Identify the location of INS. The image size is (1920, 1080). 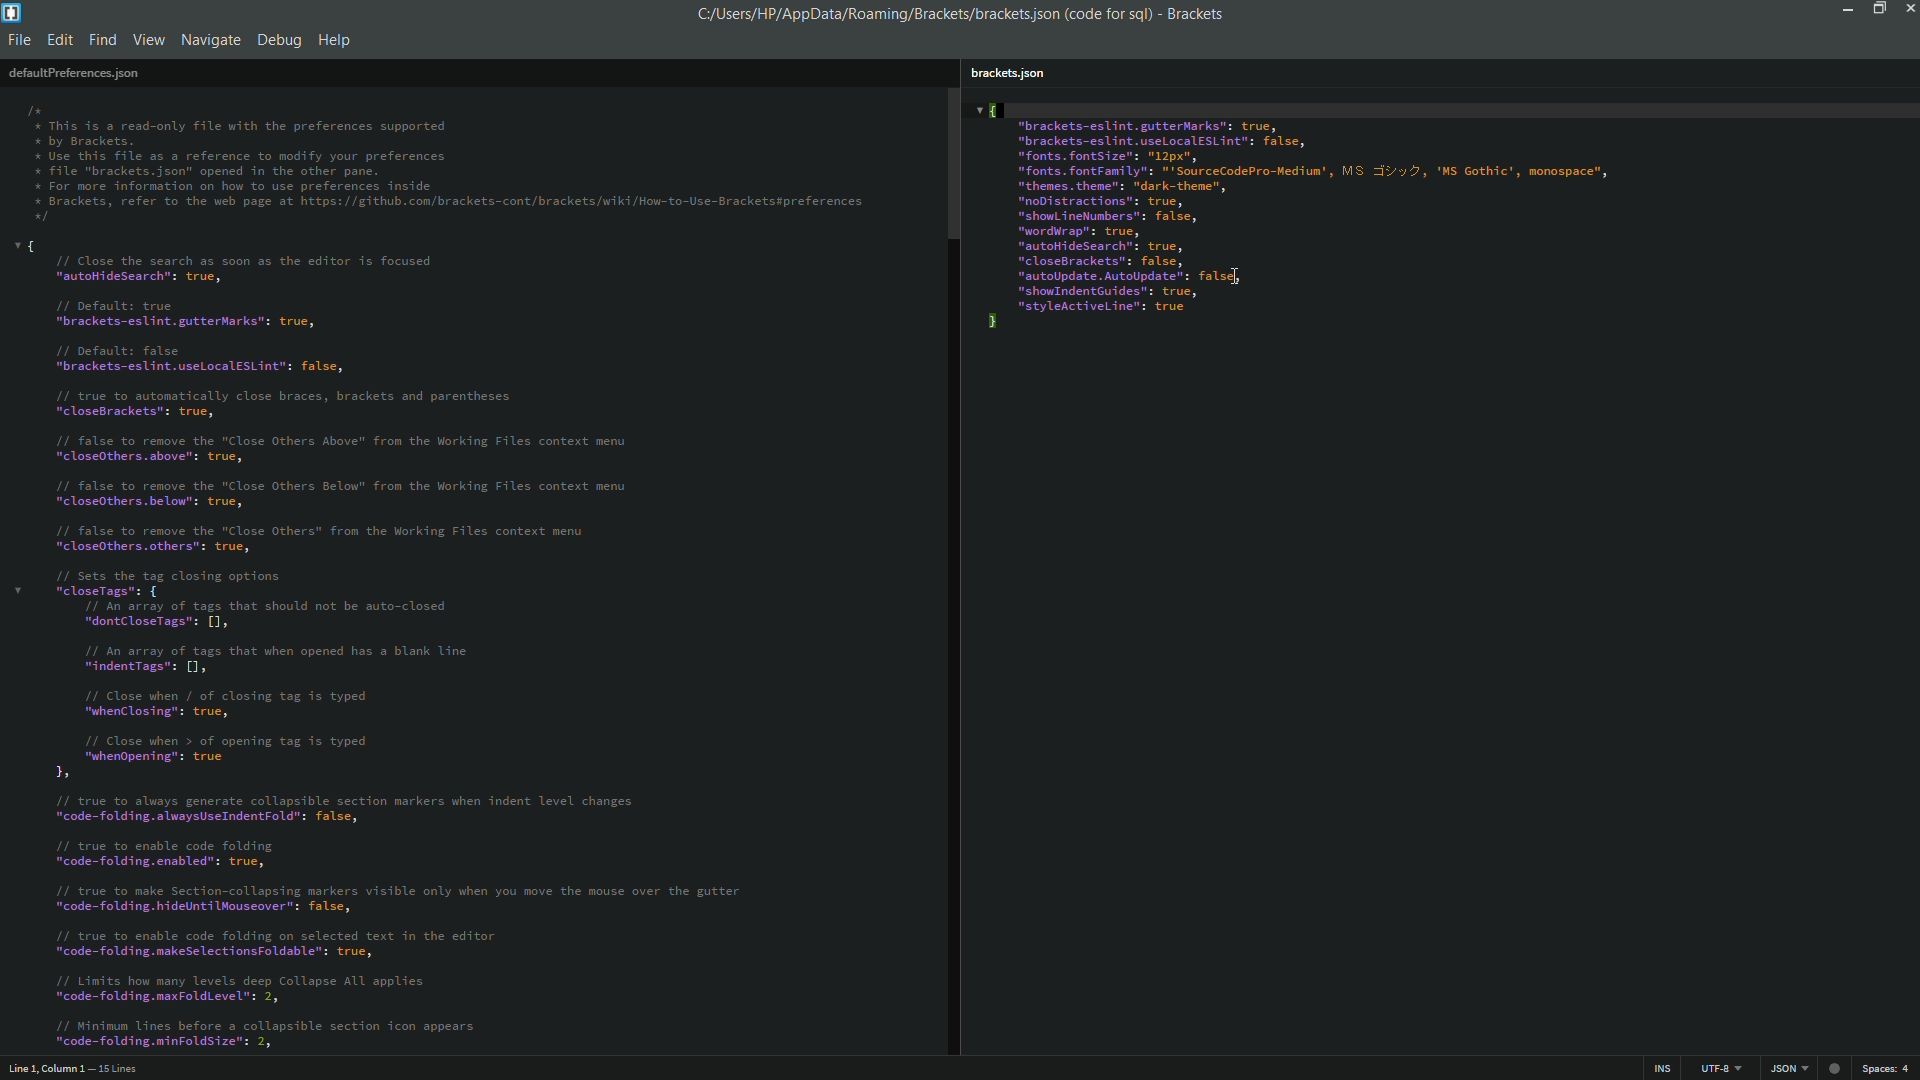
(1661, 1067).